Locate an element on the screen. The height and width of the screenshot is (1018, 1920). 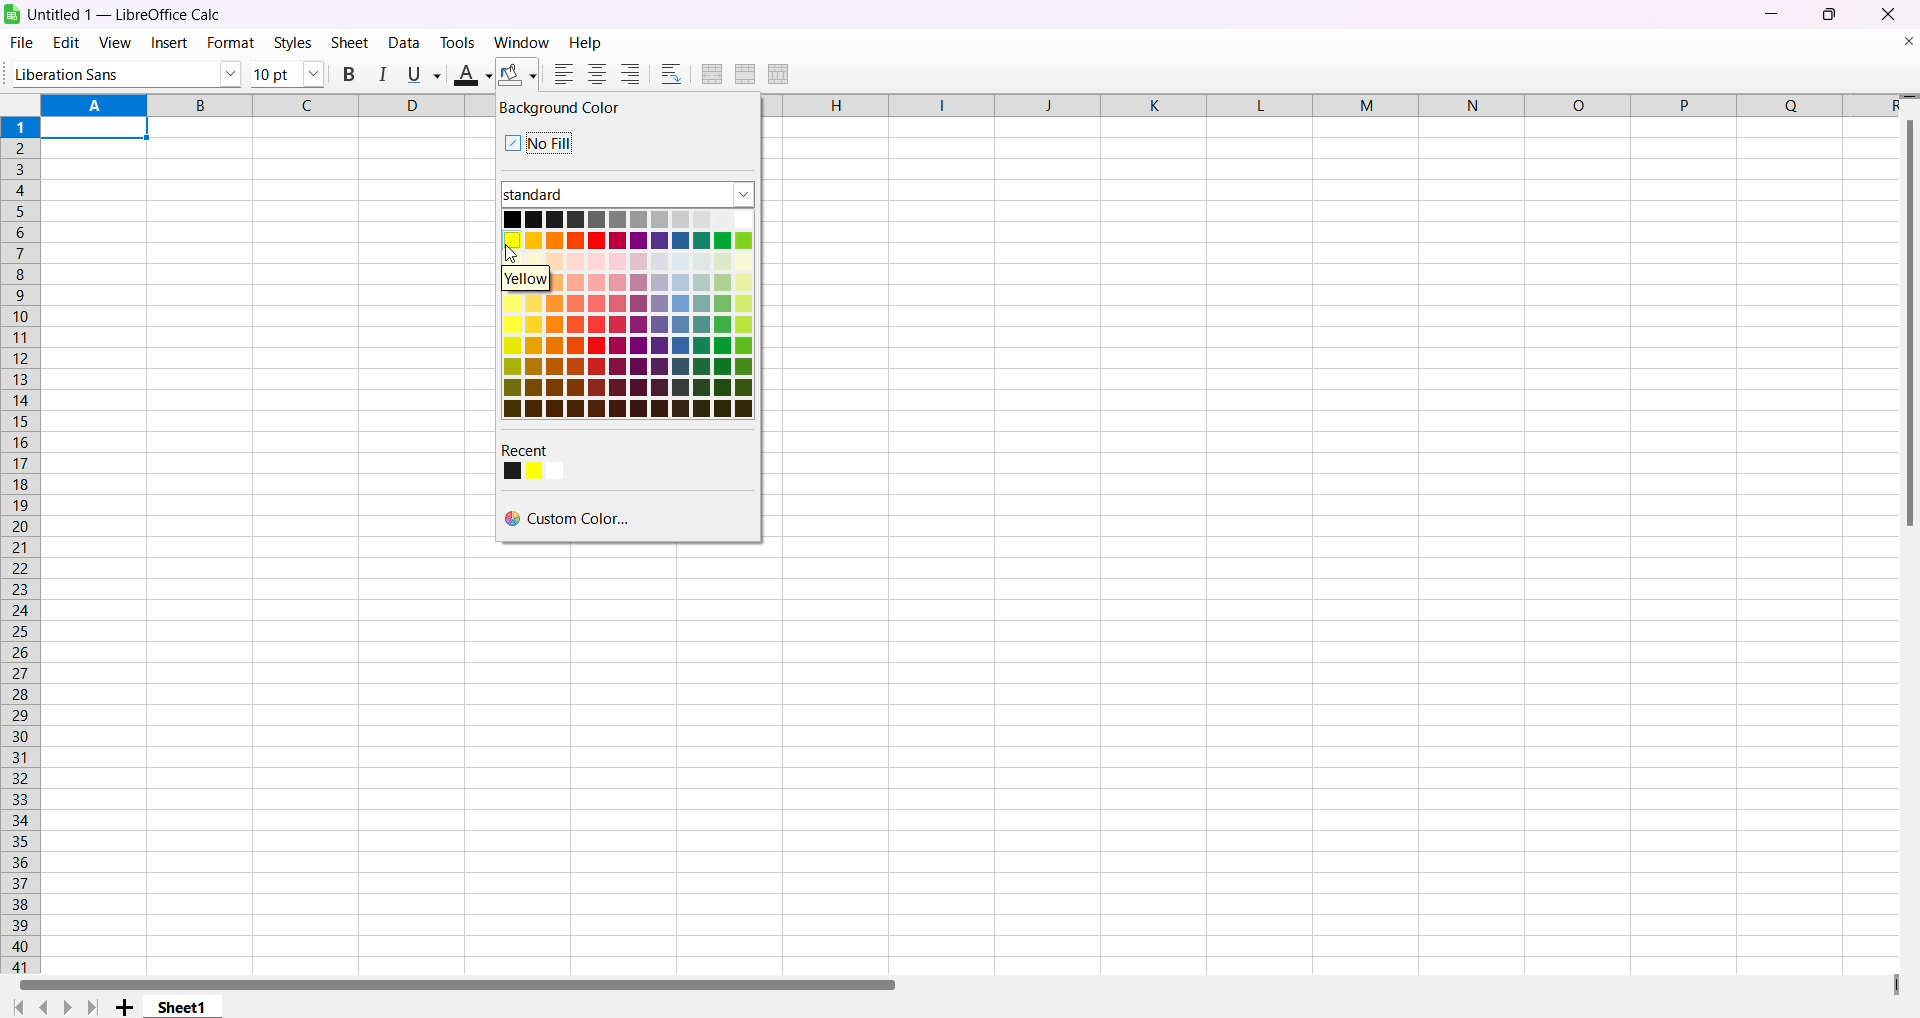
standard is located at coordinates (612, 195).